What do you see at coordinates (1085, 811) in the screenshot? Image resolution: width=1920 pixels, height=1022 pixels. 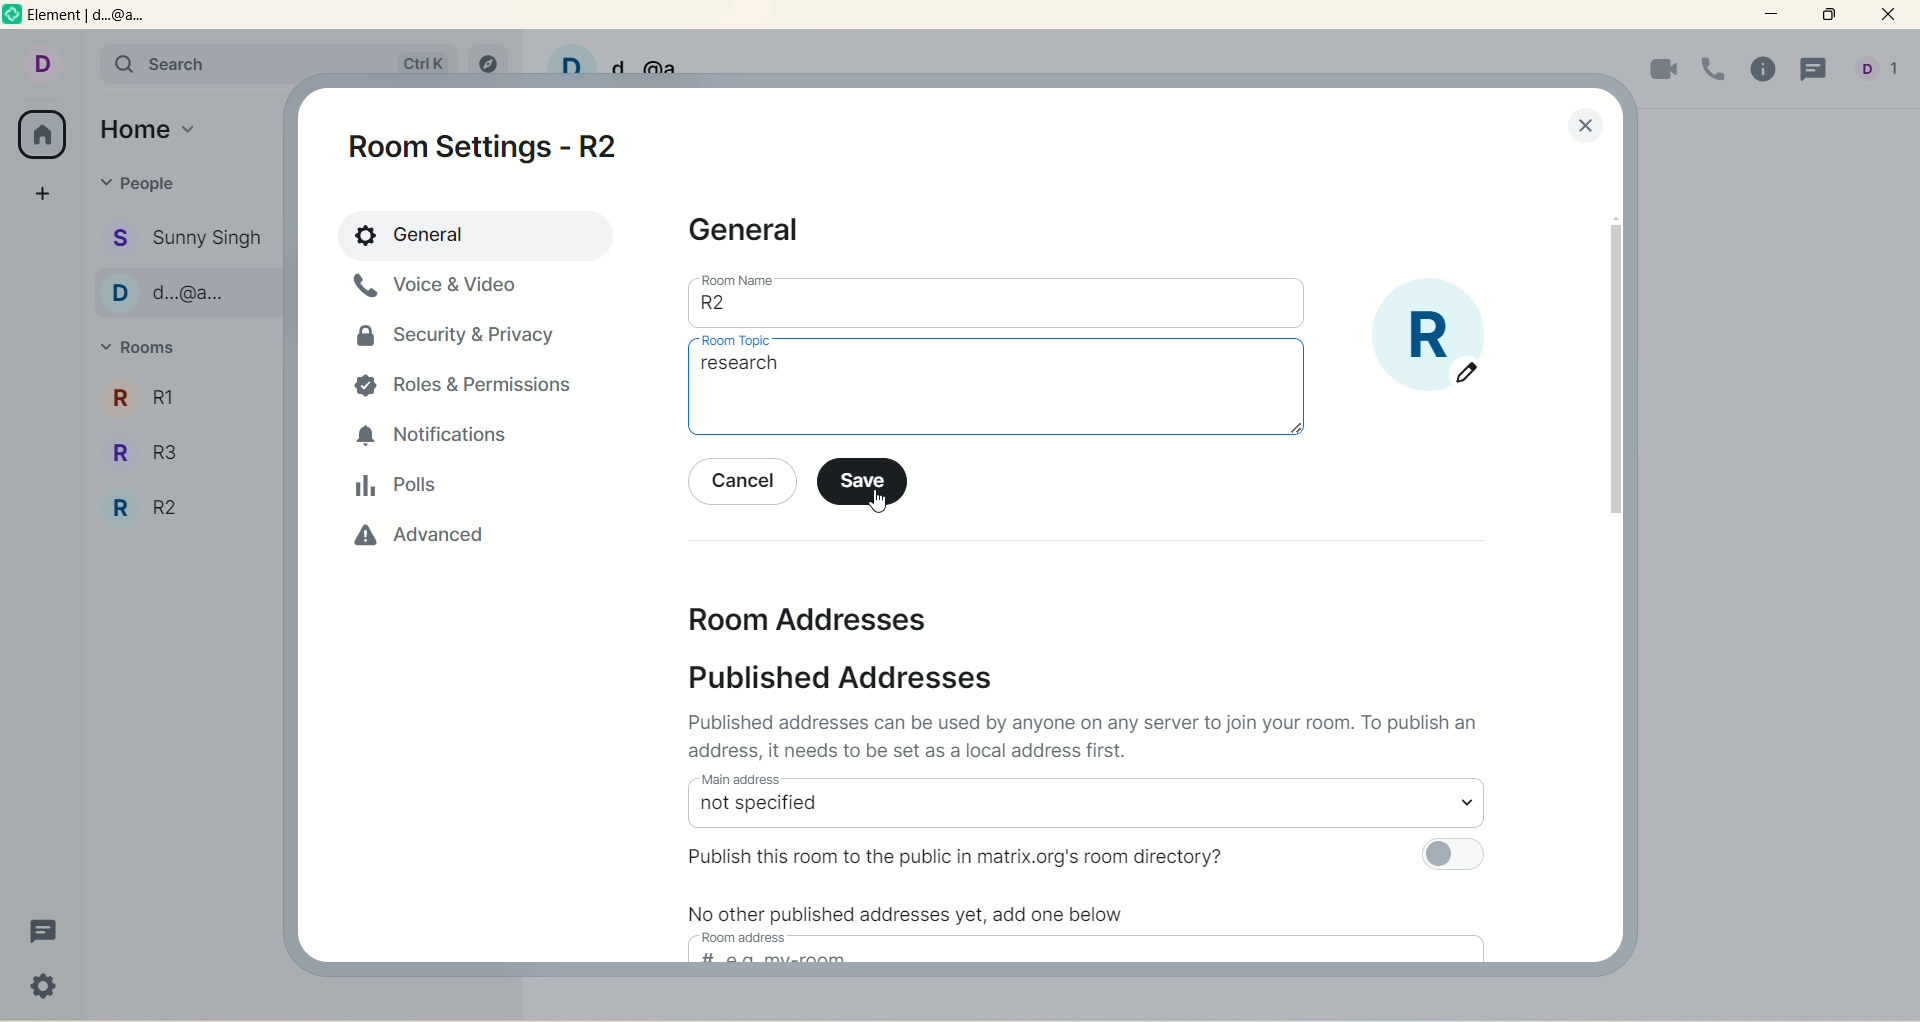 I see `select main address` at bounding box center [1085, 811].